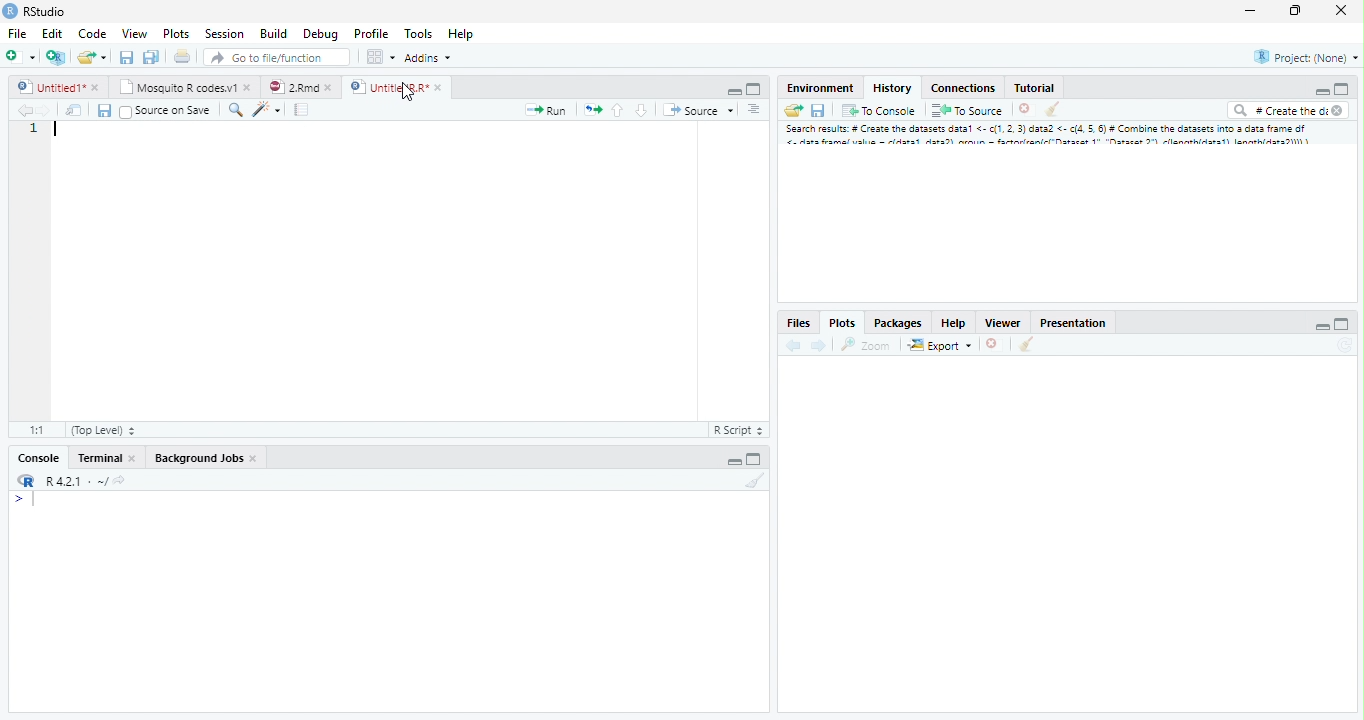  What do you see at coordinates (1294, 11) in the screenshot?
I see `Maximize` at bounding box center [1294, 11].